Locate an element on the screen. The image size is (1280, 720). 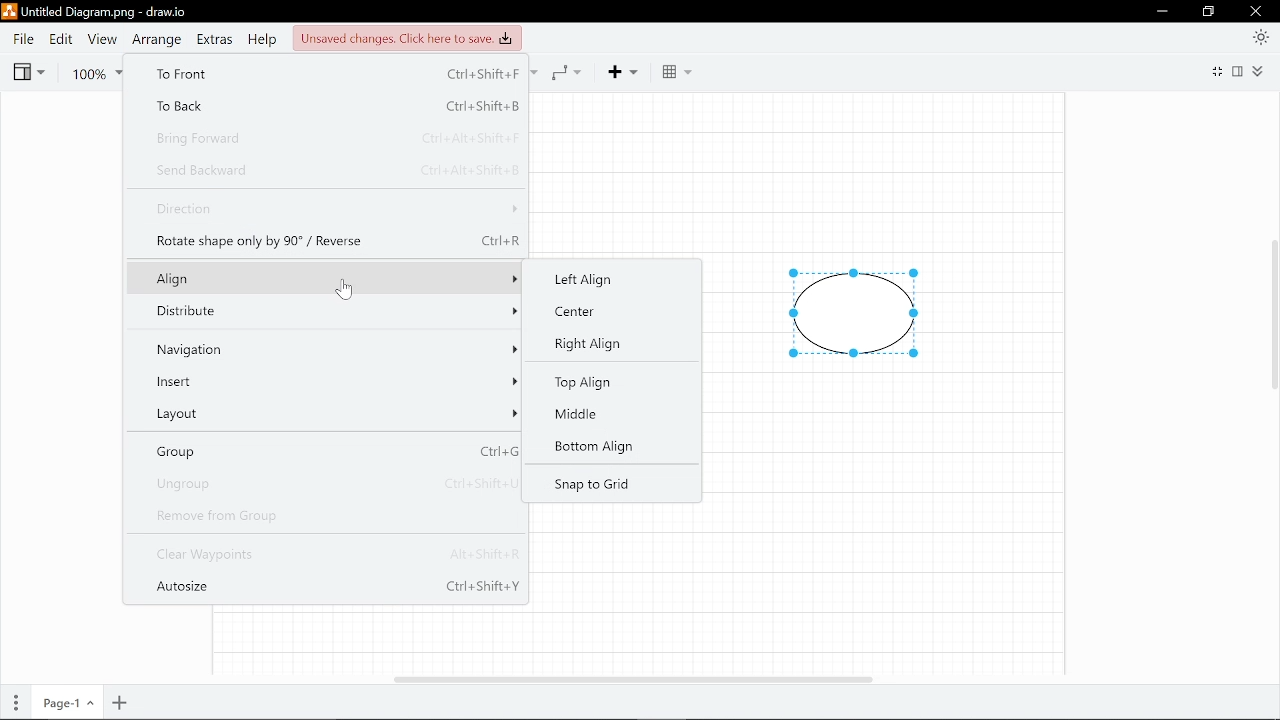
File is located at coordinates (23, 39).